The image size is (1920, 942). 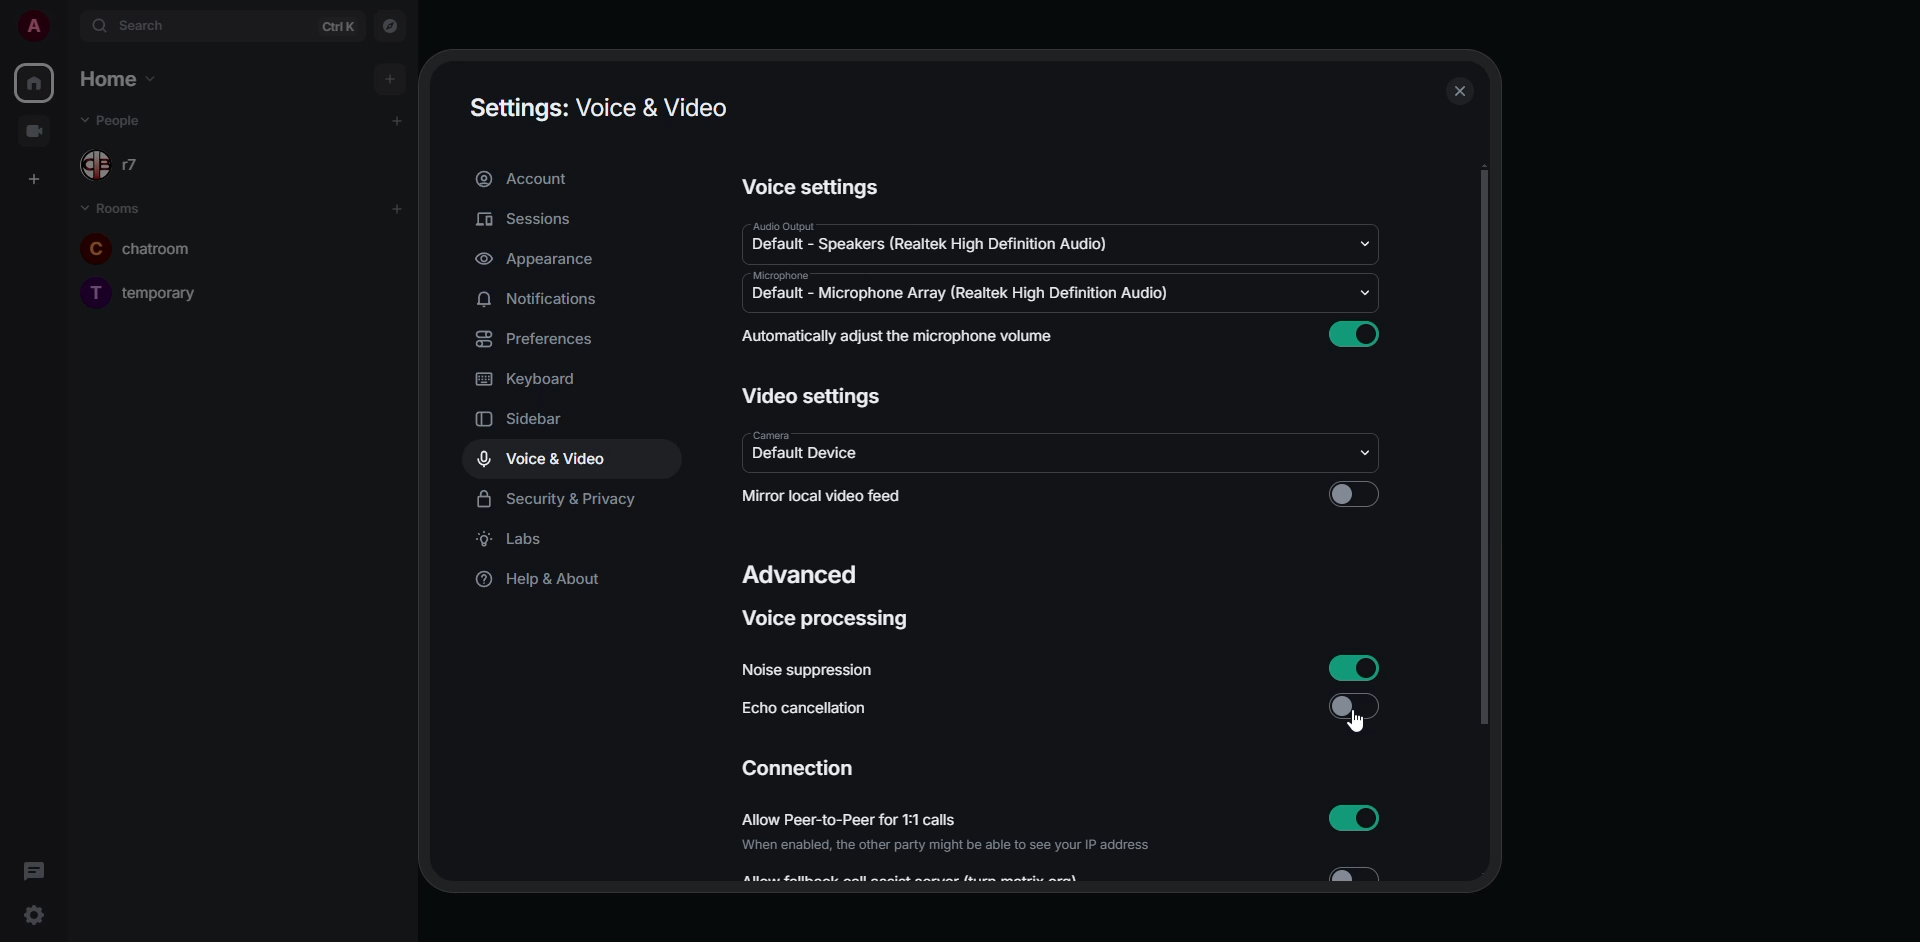 I want to click on threads, so click(x=34, y=870).